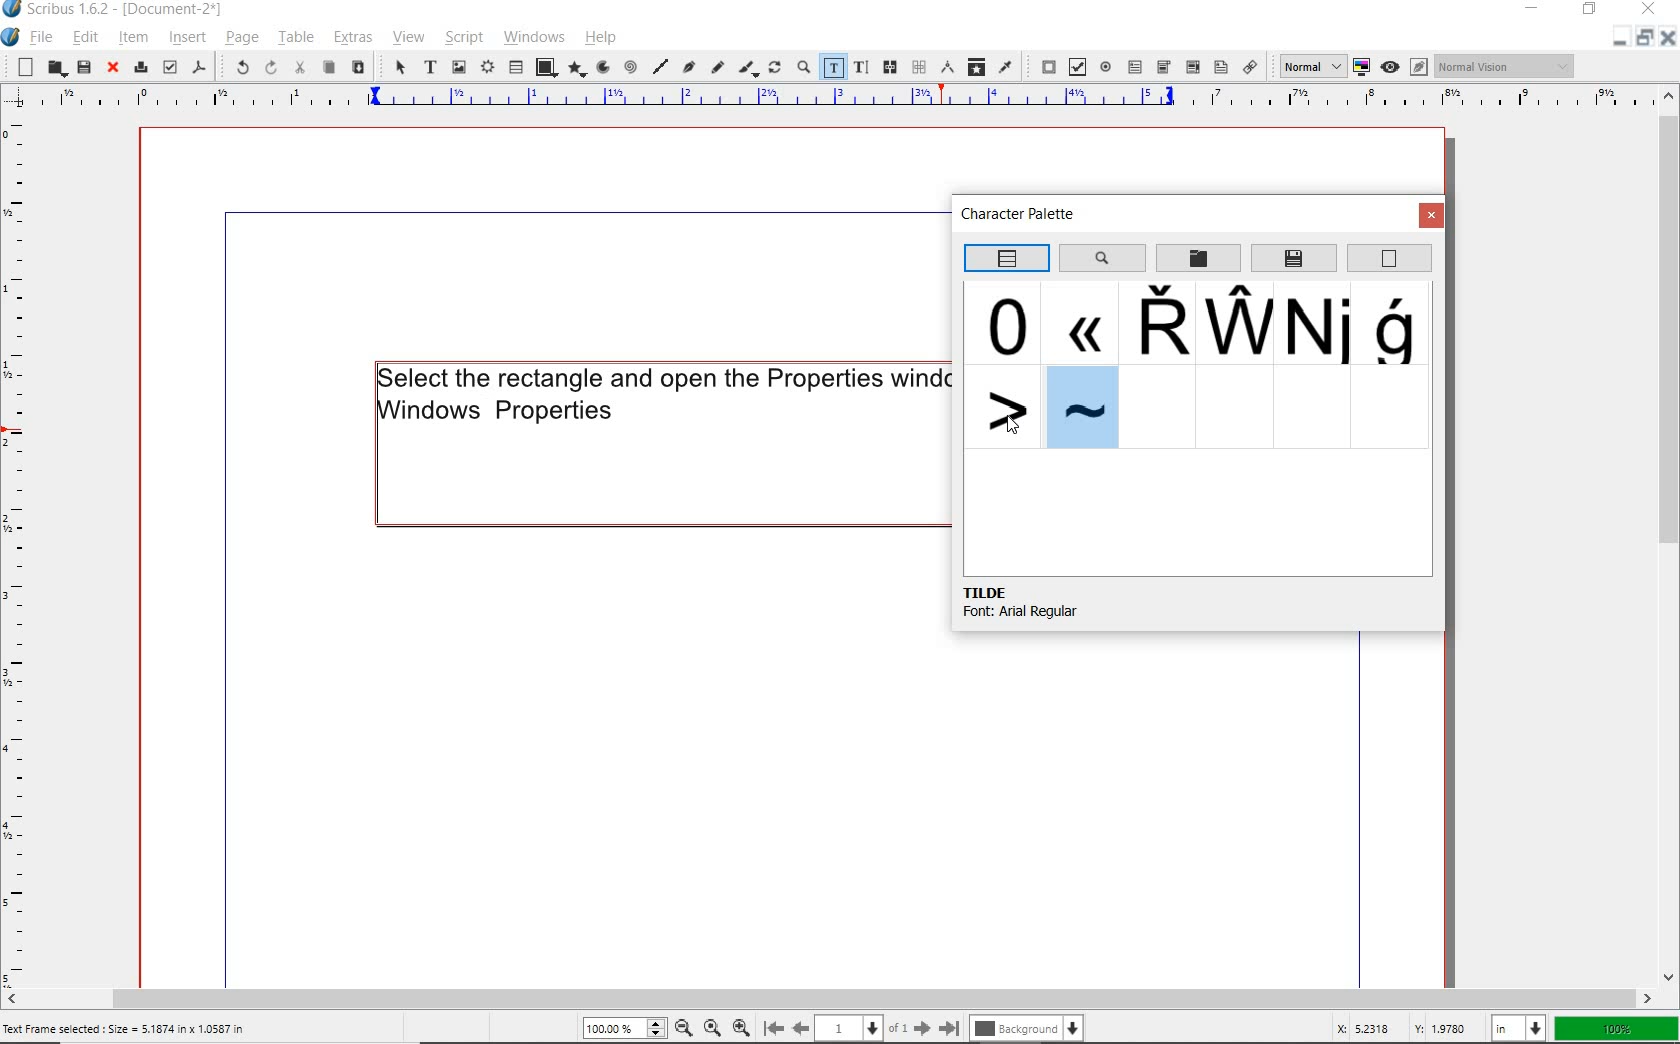  Describe the element at coordinates (1668, 42) in the screenshot. I see `close` at that location.